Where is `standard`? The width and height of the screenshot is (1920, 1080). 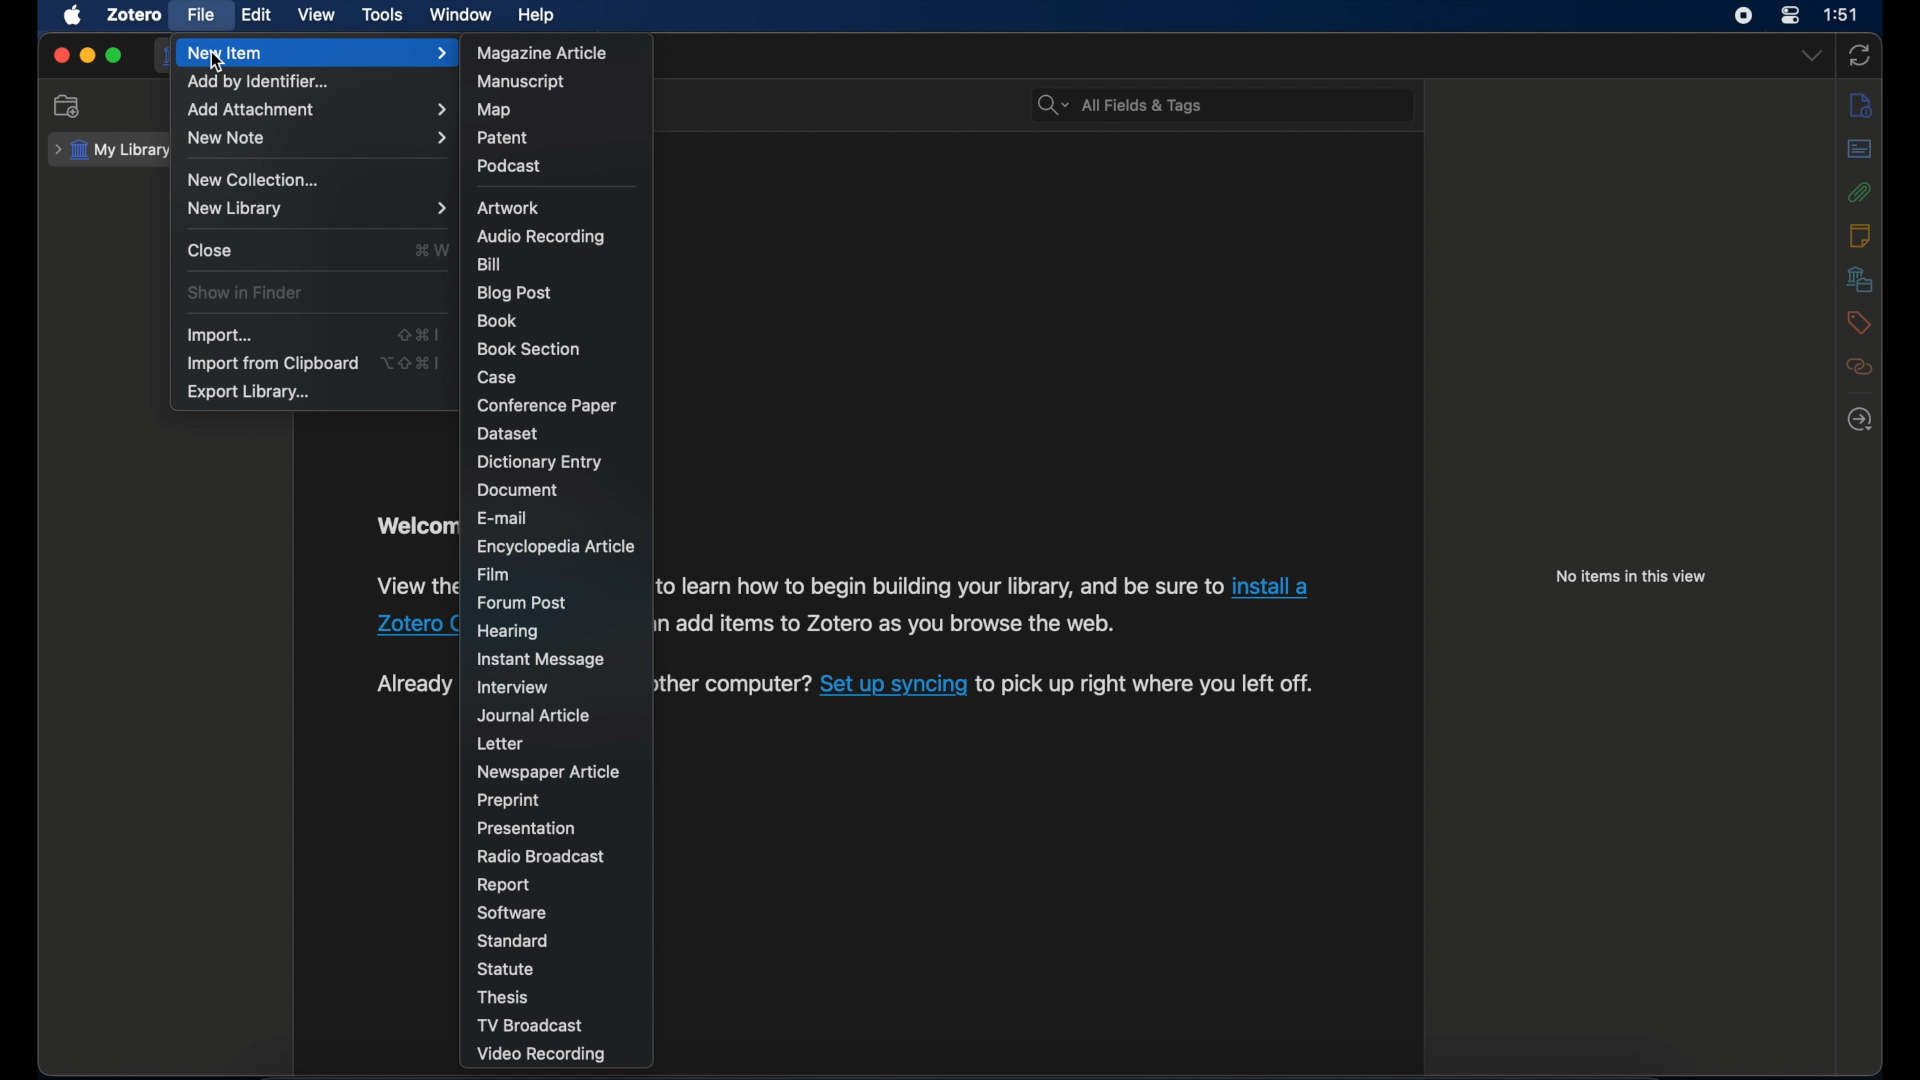
standard is located at coordinates (515, 940).